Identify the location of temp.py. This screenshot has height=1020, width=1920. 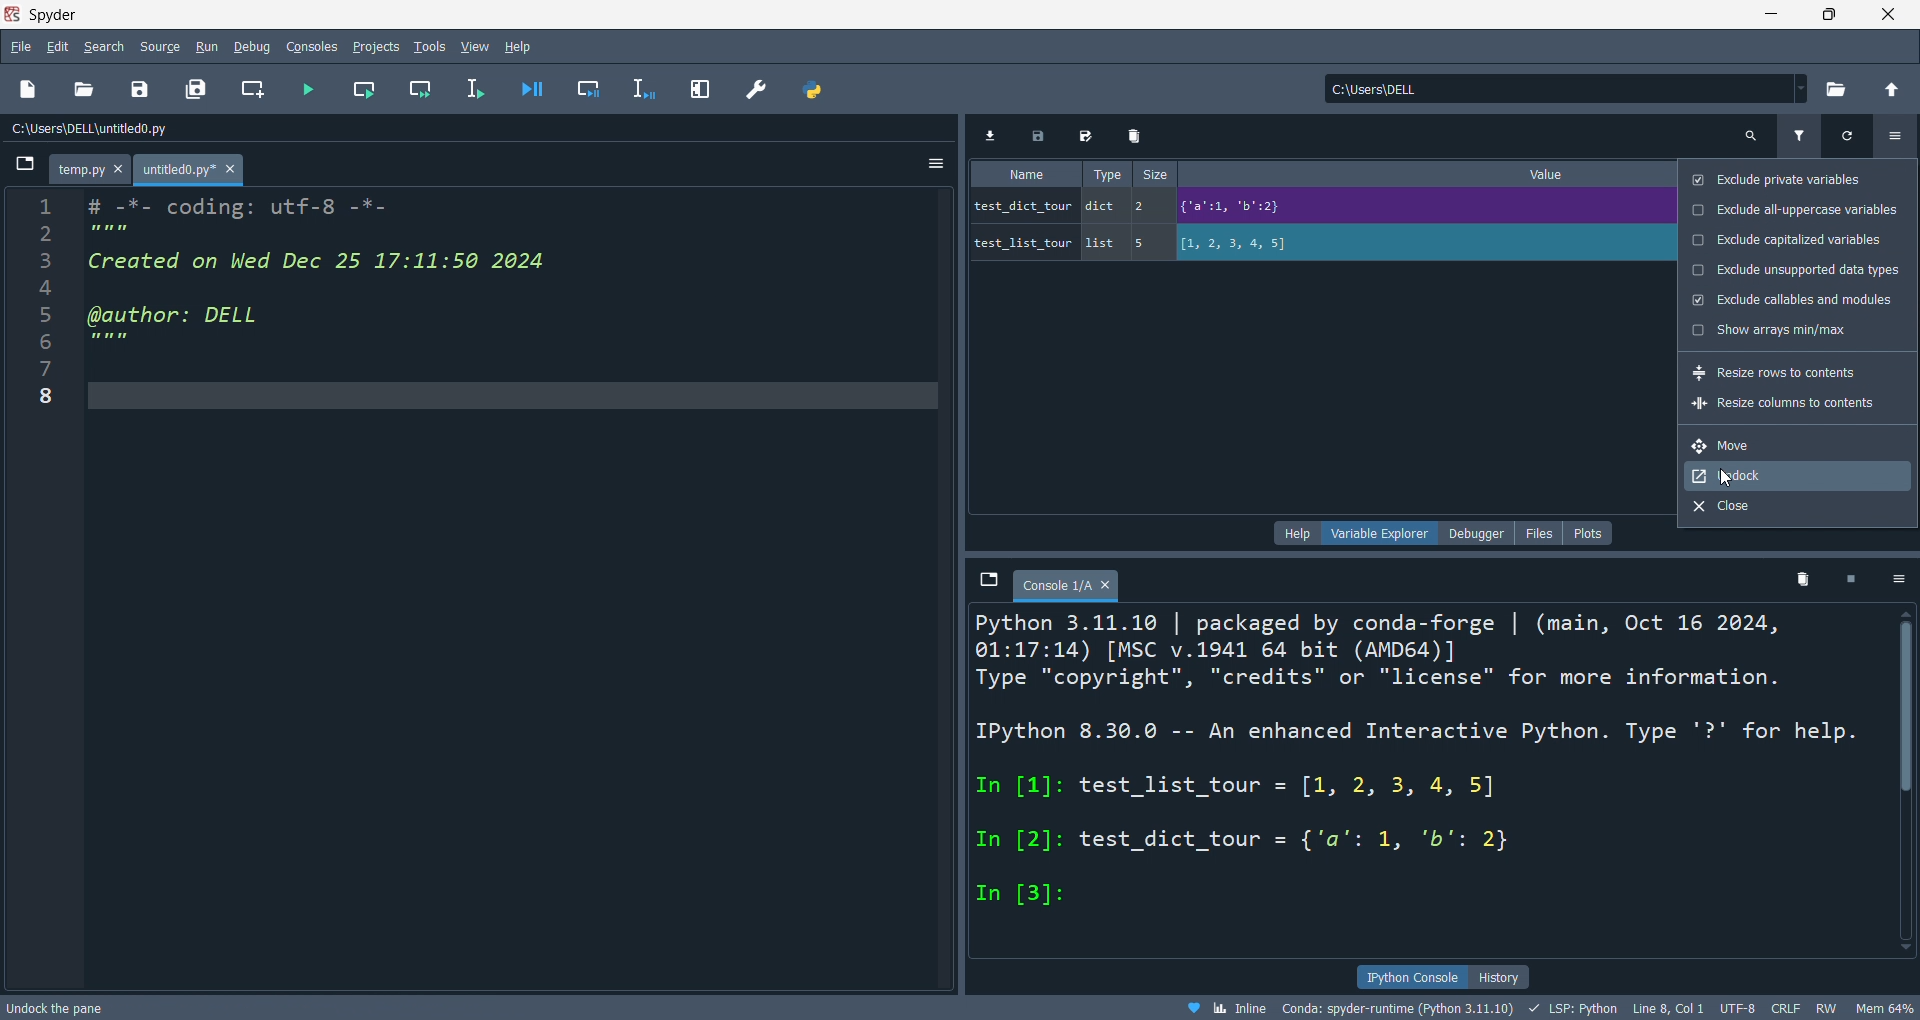
(88, 170).